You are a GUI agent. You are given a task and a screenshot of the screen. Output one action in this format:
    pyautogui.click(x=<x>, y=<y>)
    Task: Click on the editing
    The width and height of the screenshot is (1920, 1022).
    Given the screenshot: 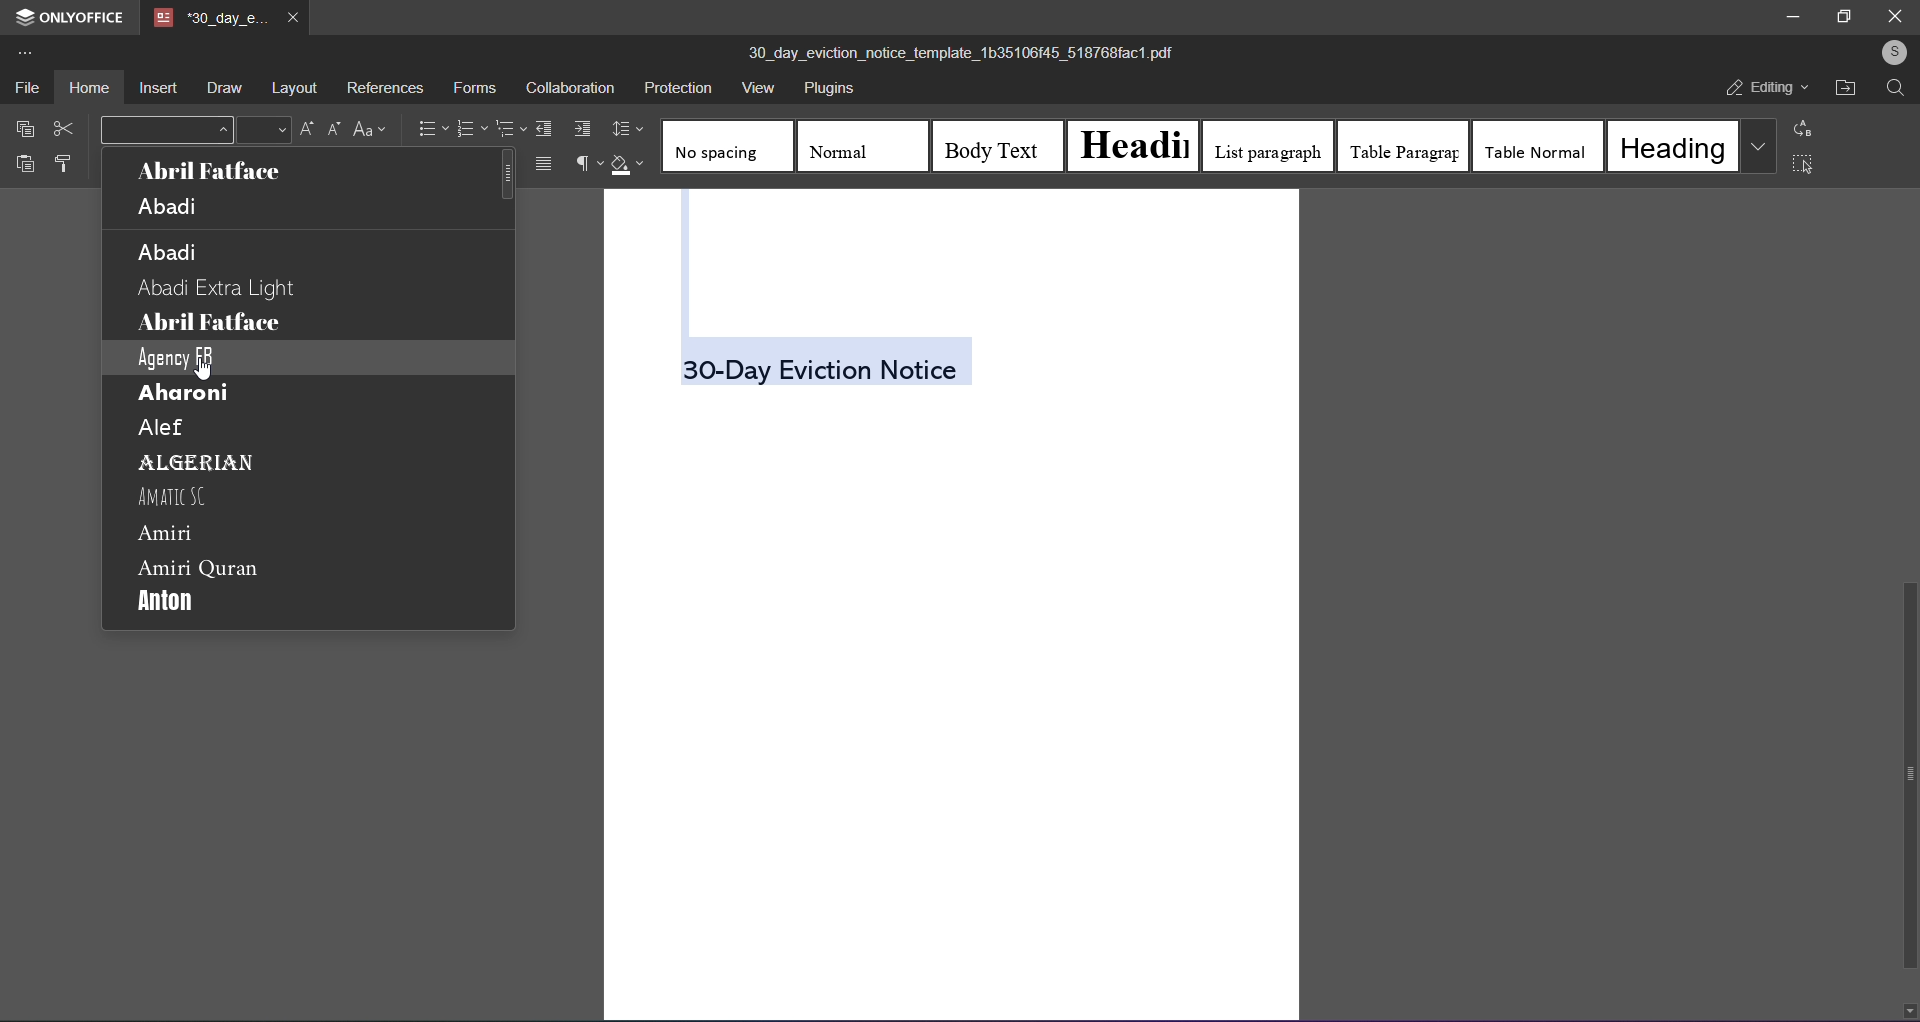 What is the action you would take?
    pyautogui.click(x=1767, y=88)
    